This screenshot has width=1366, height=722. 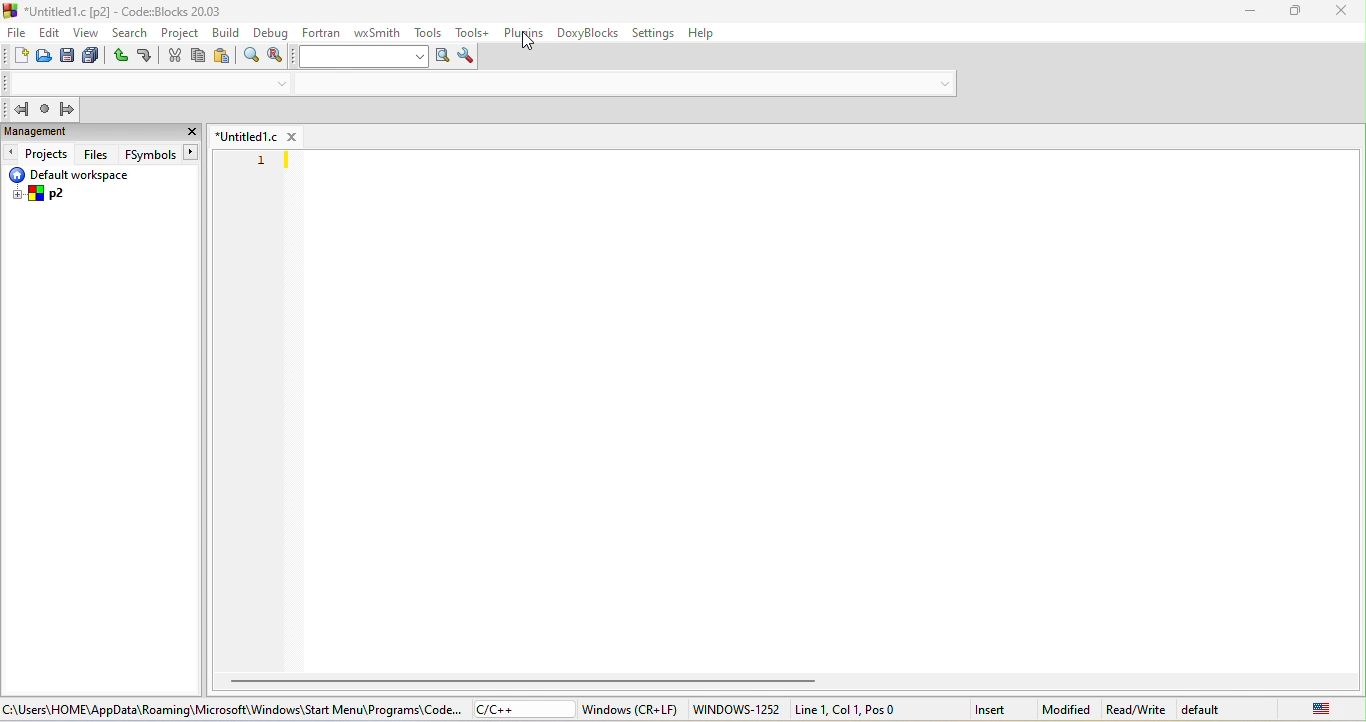 I want to click on modified, so click(x=1065, y=710).